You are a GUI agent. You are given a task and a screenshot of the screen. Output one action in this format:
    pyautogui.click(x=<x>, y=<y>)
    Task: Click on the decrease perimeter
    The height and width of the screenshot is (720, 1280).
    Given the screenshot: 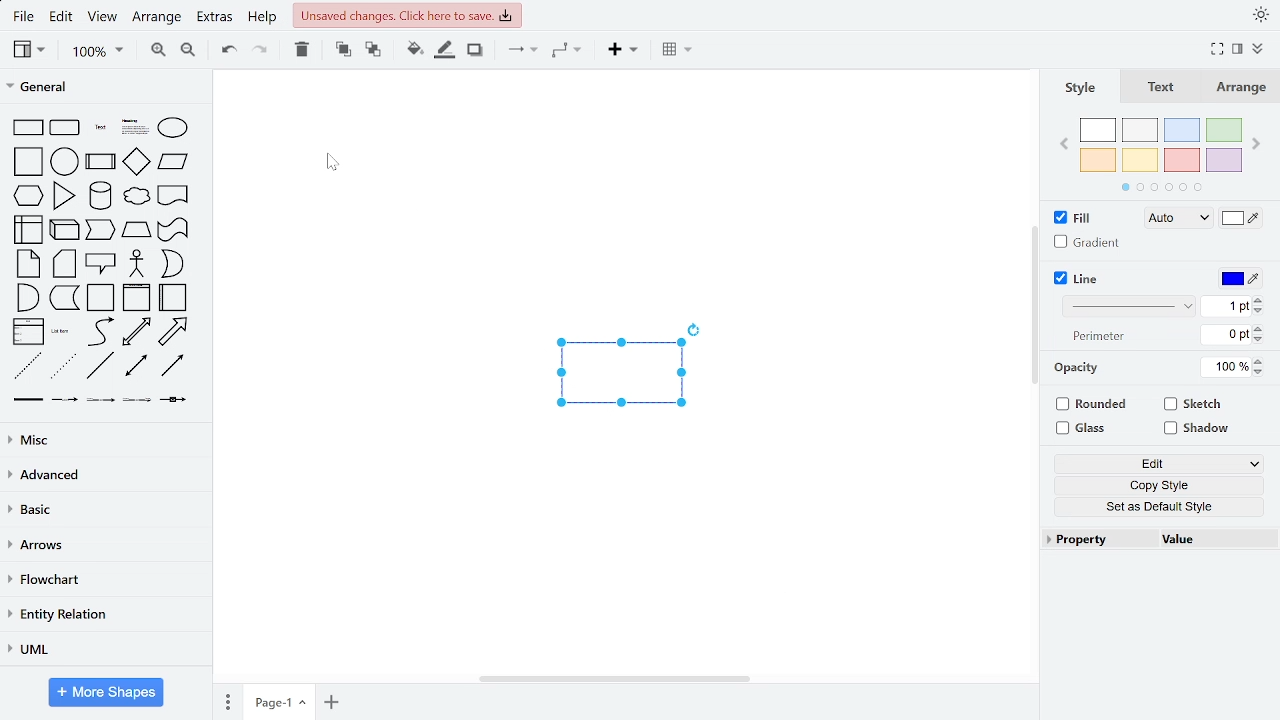 What is the action you would take?
    pyautogui.click(x=1259, y=340)
    